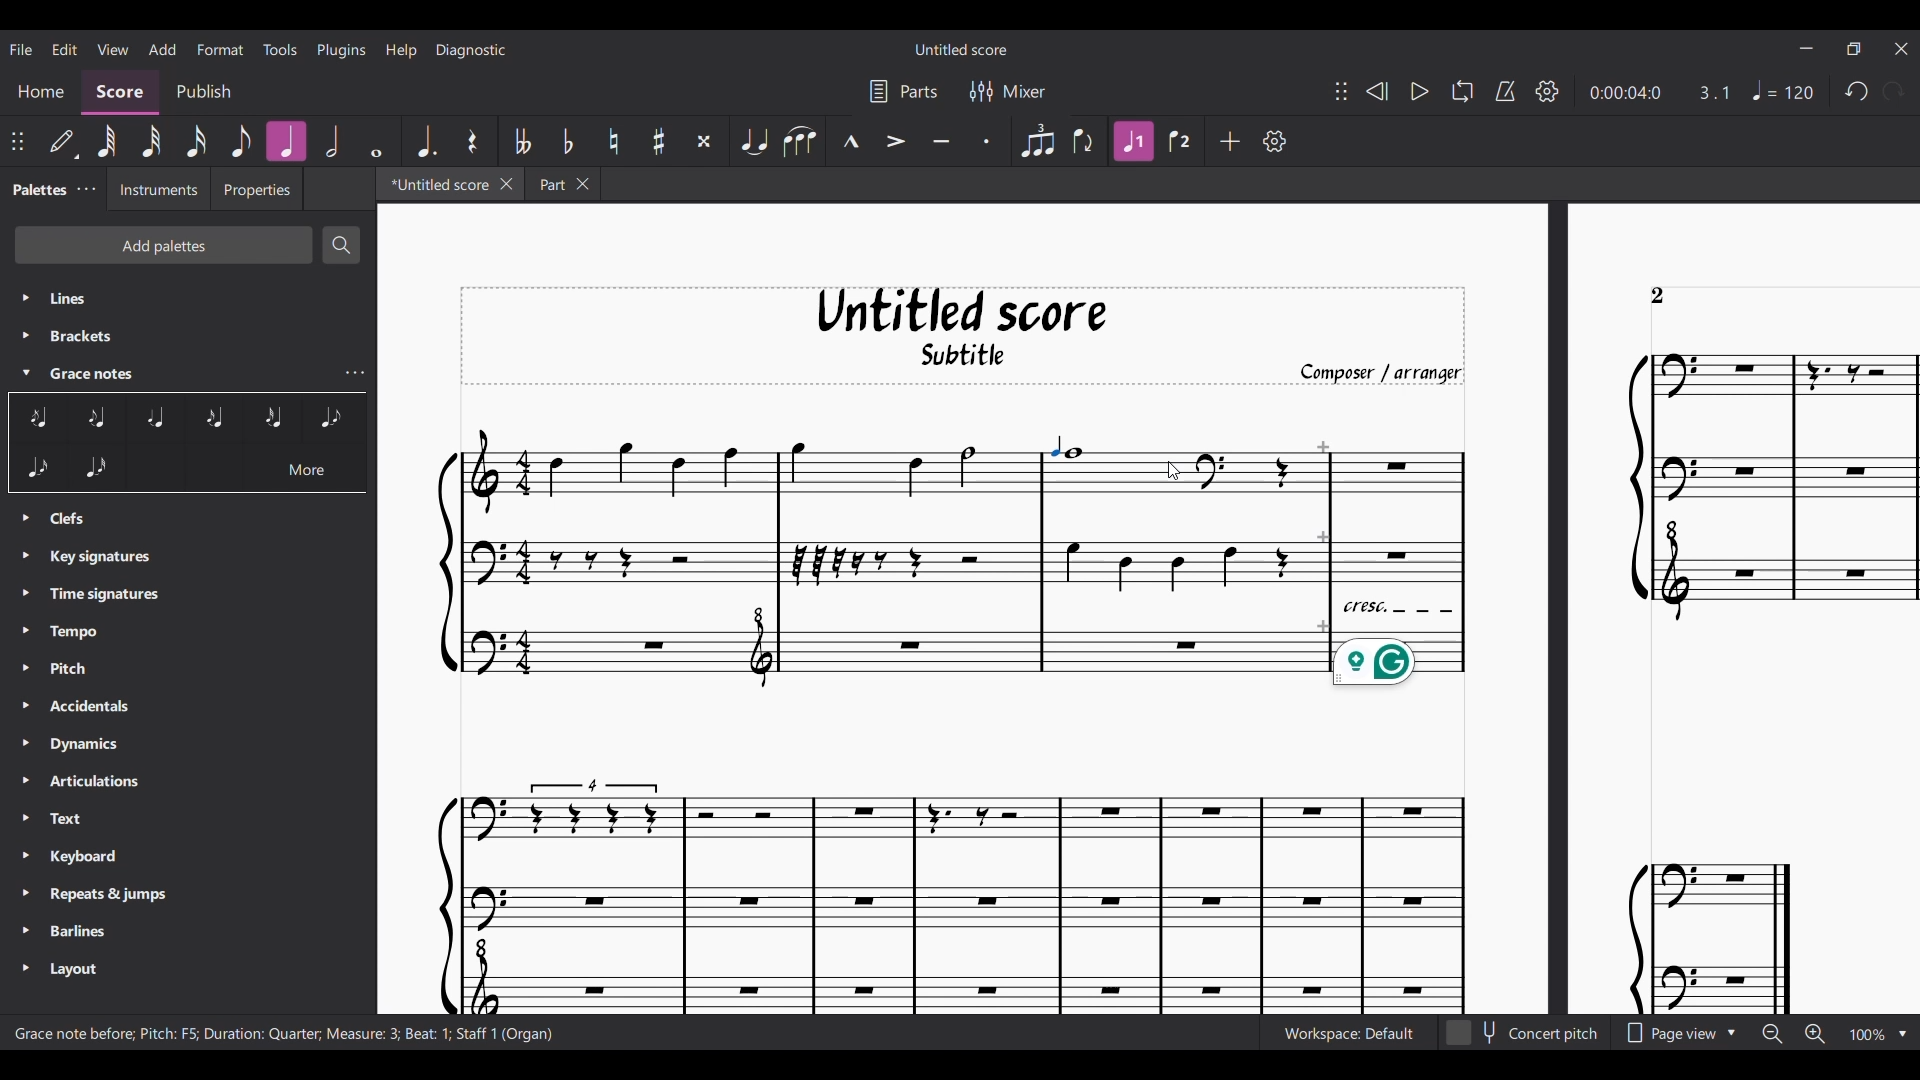 The width and height of the screenshot is (1920, 1080). Describe the element at coordinates (800, 141) in the screenshot. I see `Slur` at that location.